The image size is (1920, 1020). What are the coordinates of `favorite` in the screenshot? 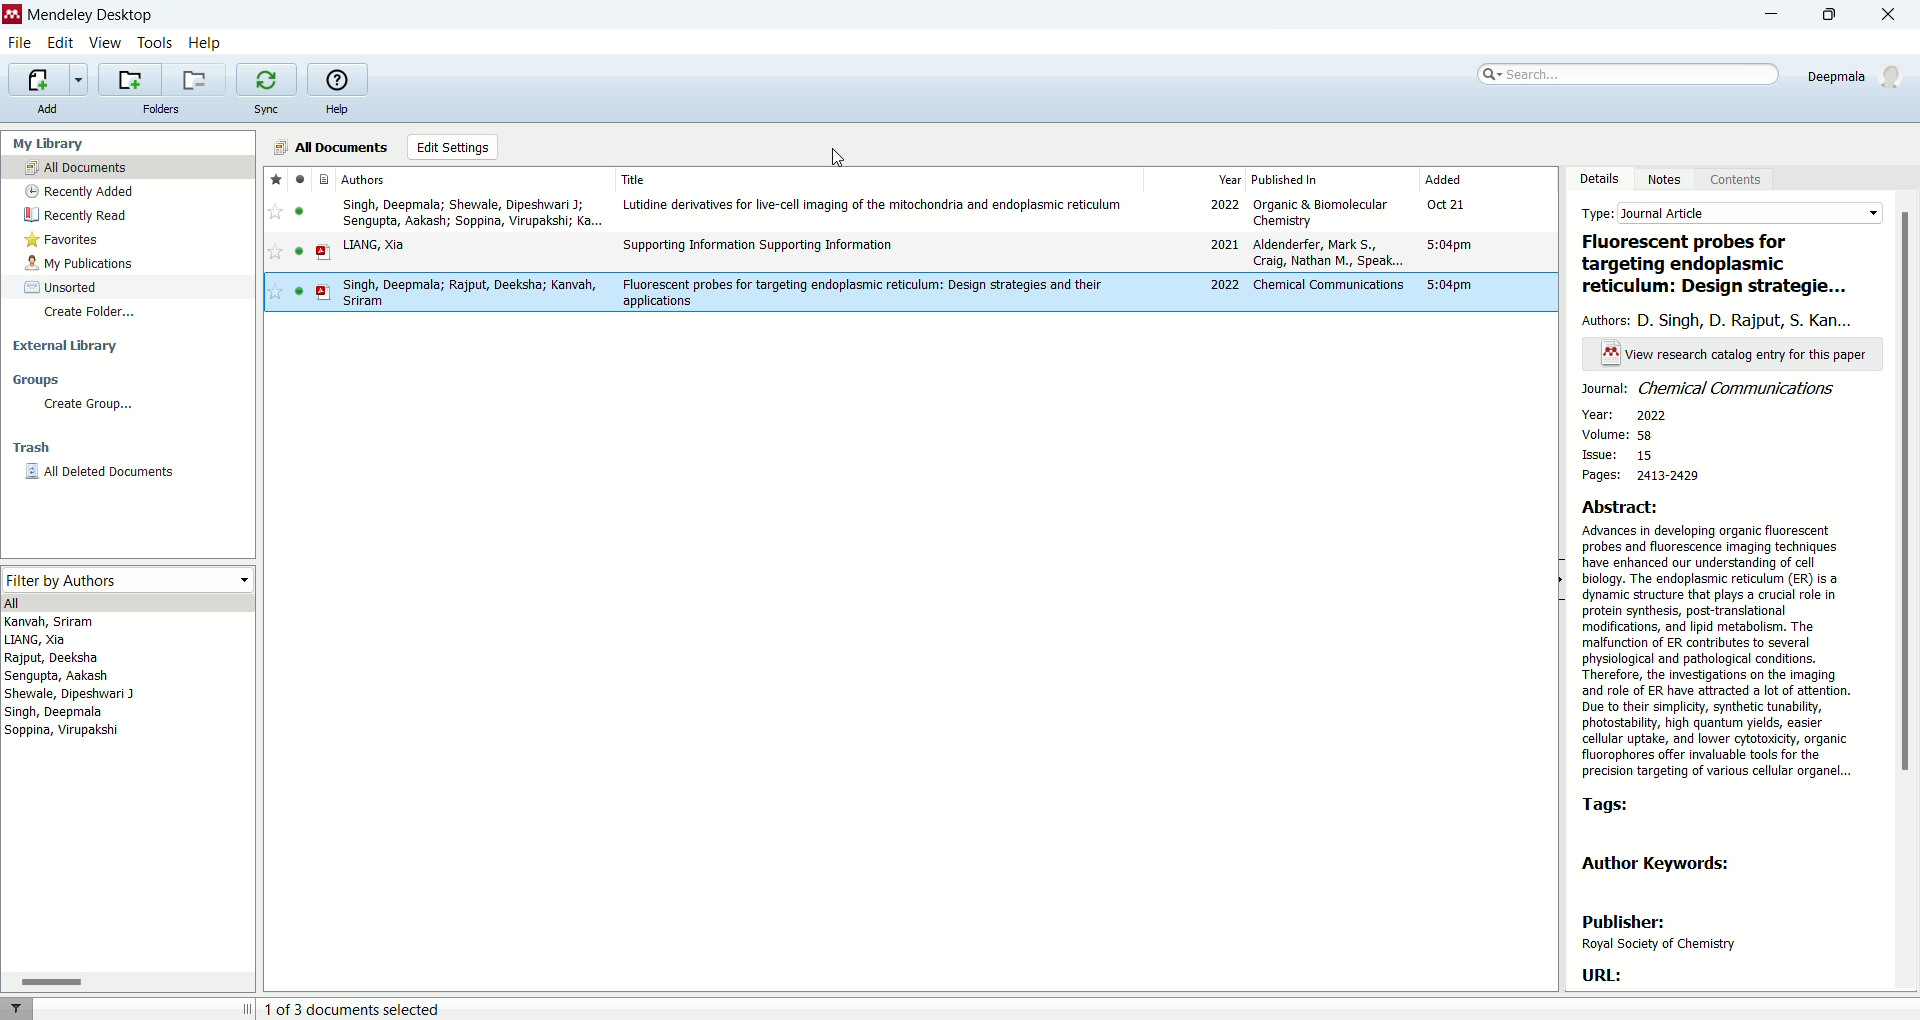 It's located at (273, 255).